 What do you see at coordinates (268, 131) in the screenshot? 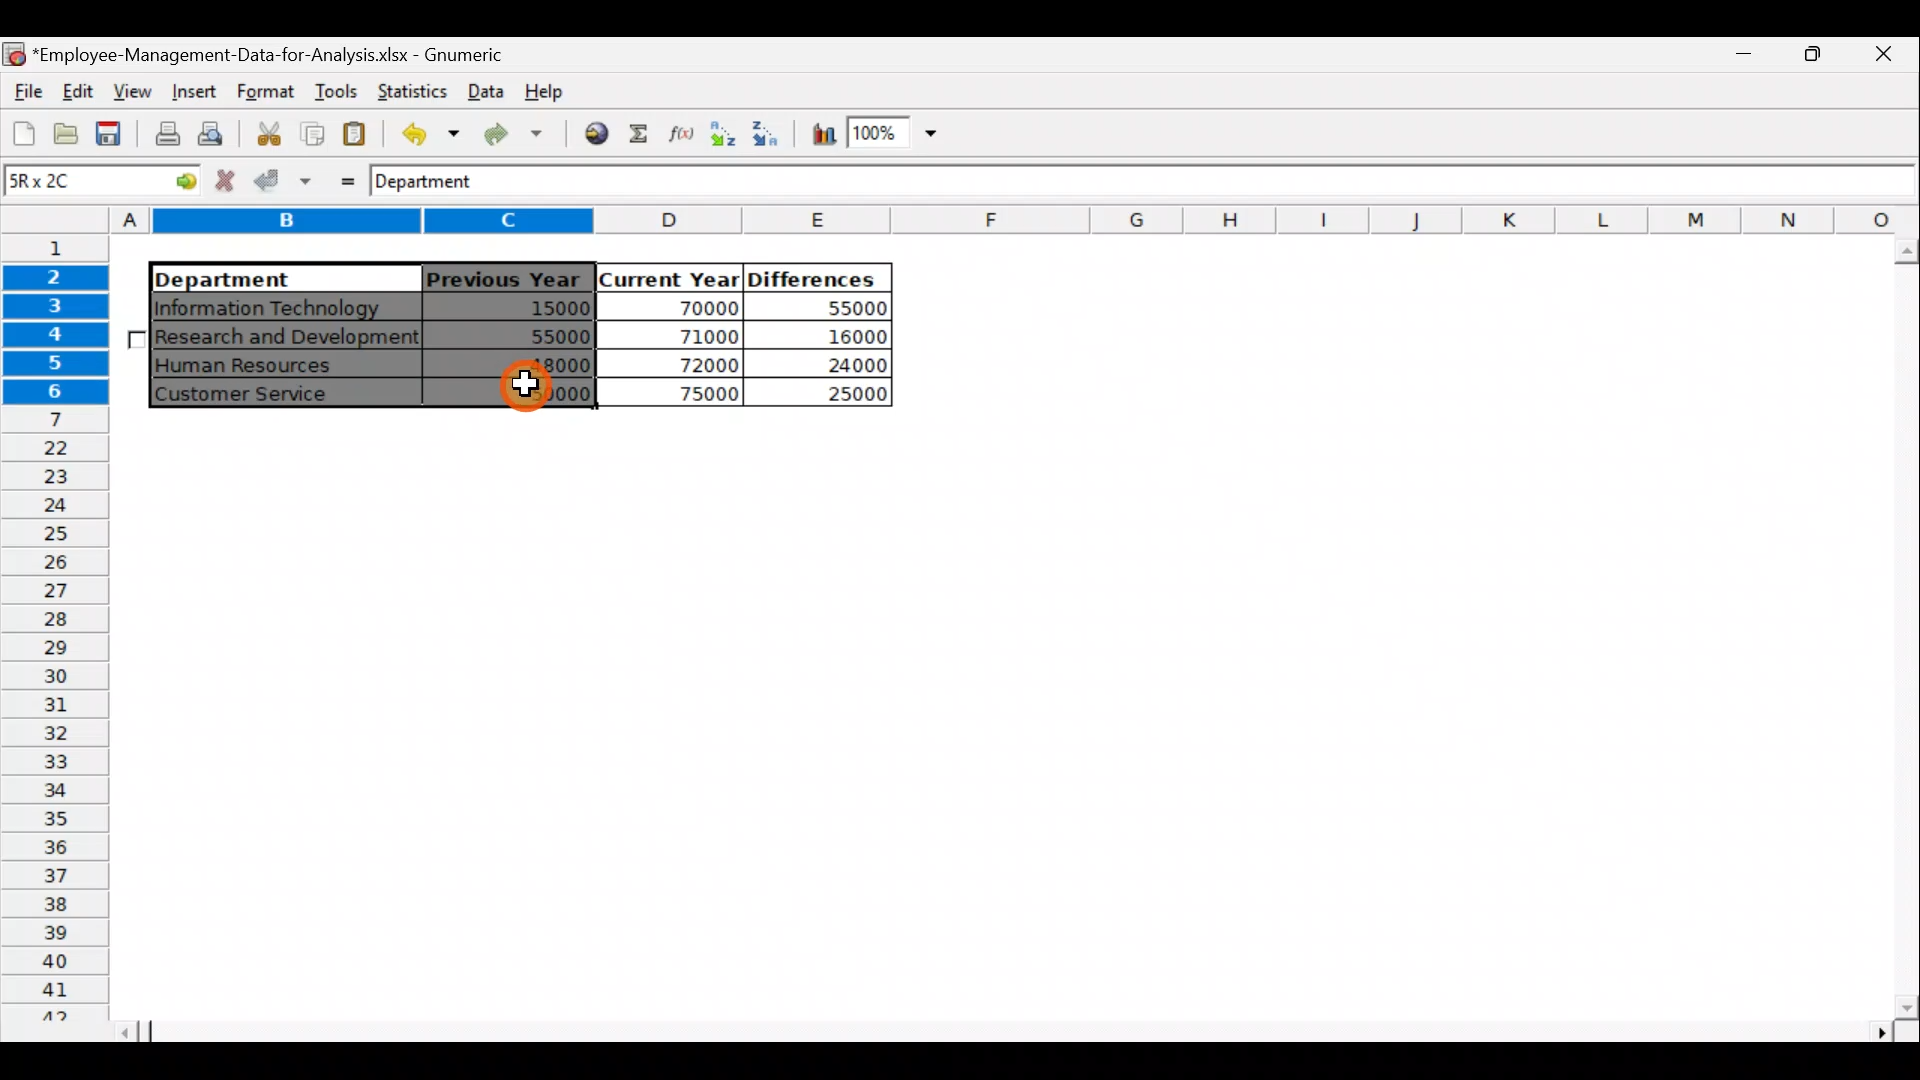
I see `Cut the selection` at bounding box center [268, 131].